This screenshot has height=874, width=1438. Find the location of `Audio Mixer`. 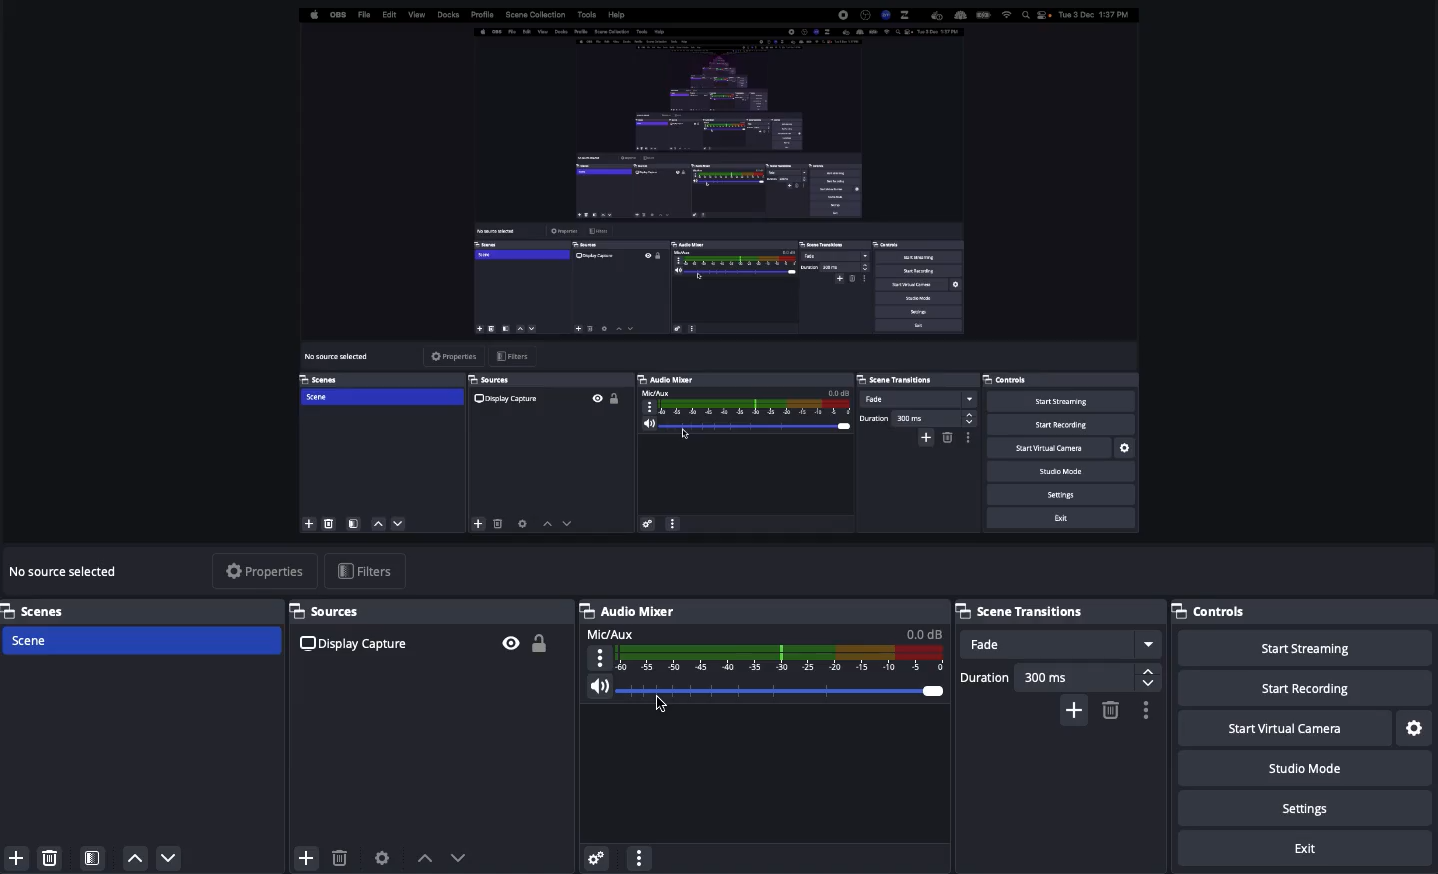

Audio Mixer is located at coordinates (760, 652).